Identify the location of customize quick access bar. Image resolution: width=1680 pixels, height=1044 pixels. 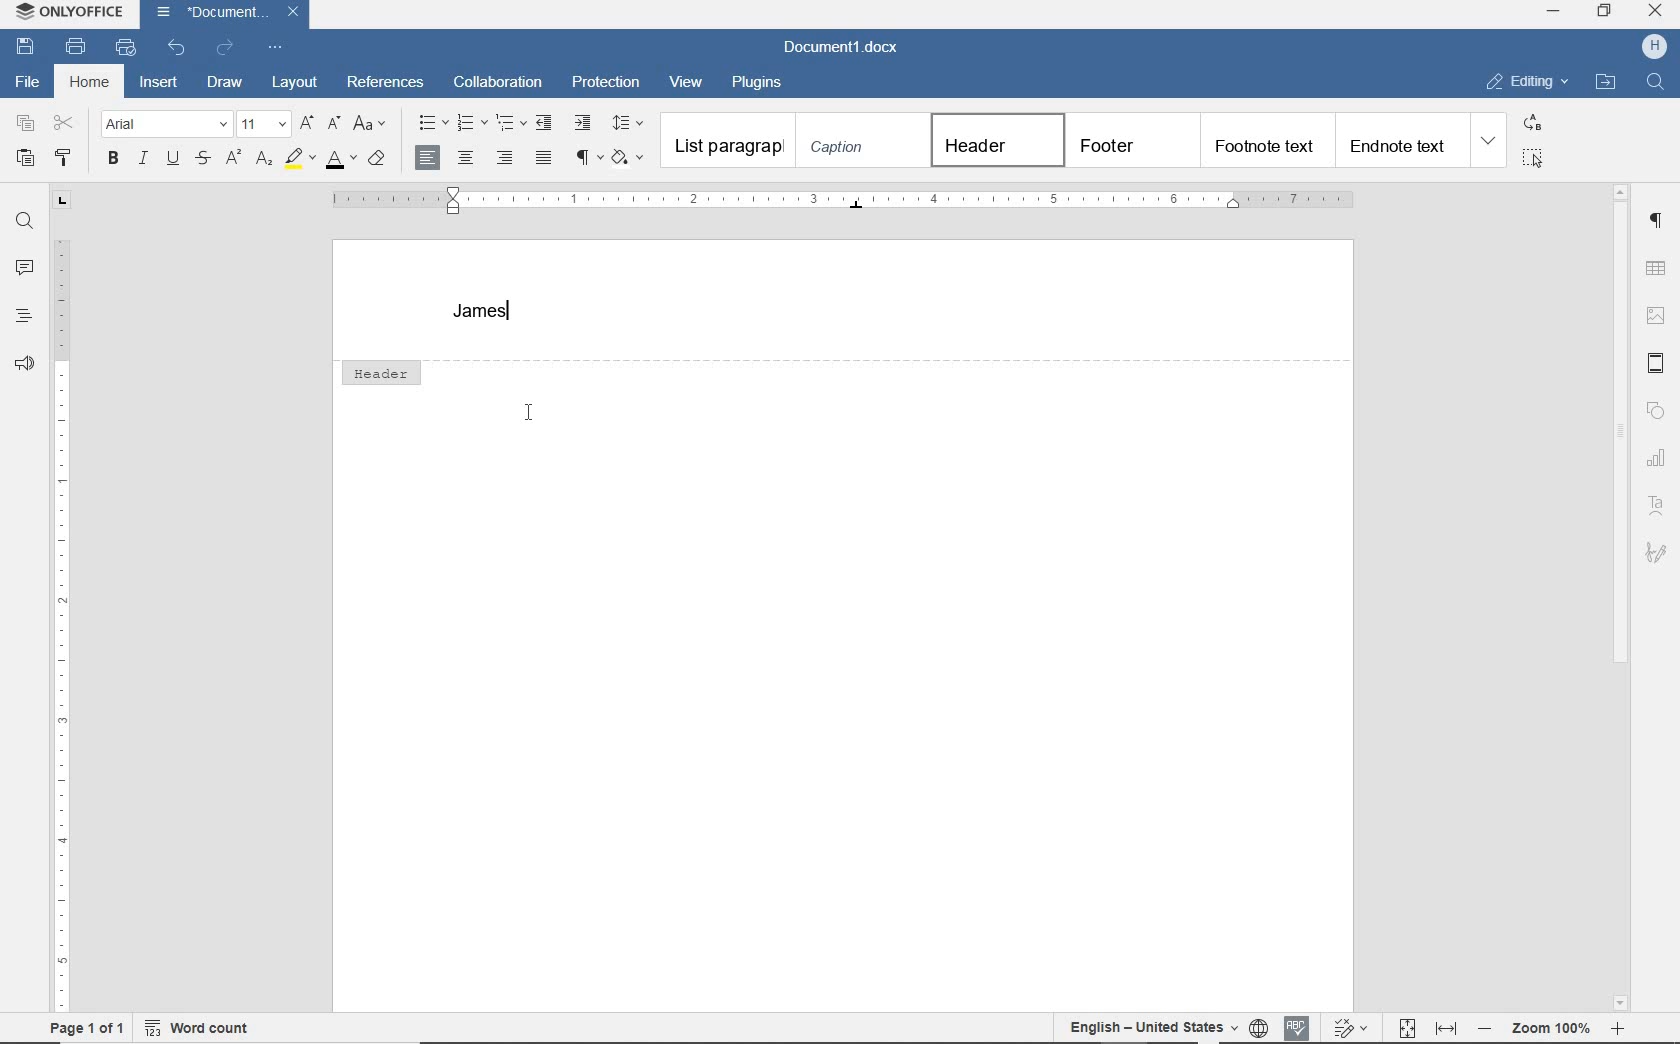
(277, 47).